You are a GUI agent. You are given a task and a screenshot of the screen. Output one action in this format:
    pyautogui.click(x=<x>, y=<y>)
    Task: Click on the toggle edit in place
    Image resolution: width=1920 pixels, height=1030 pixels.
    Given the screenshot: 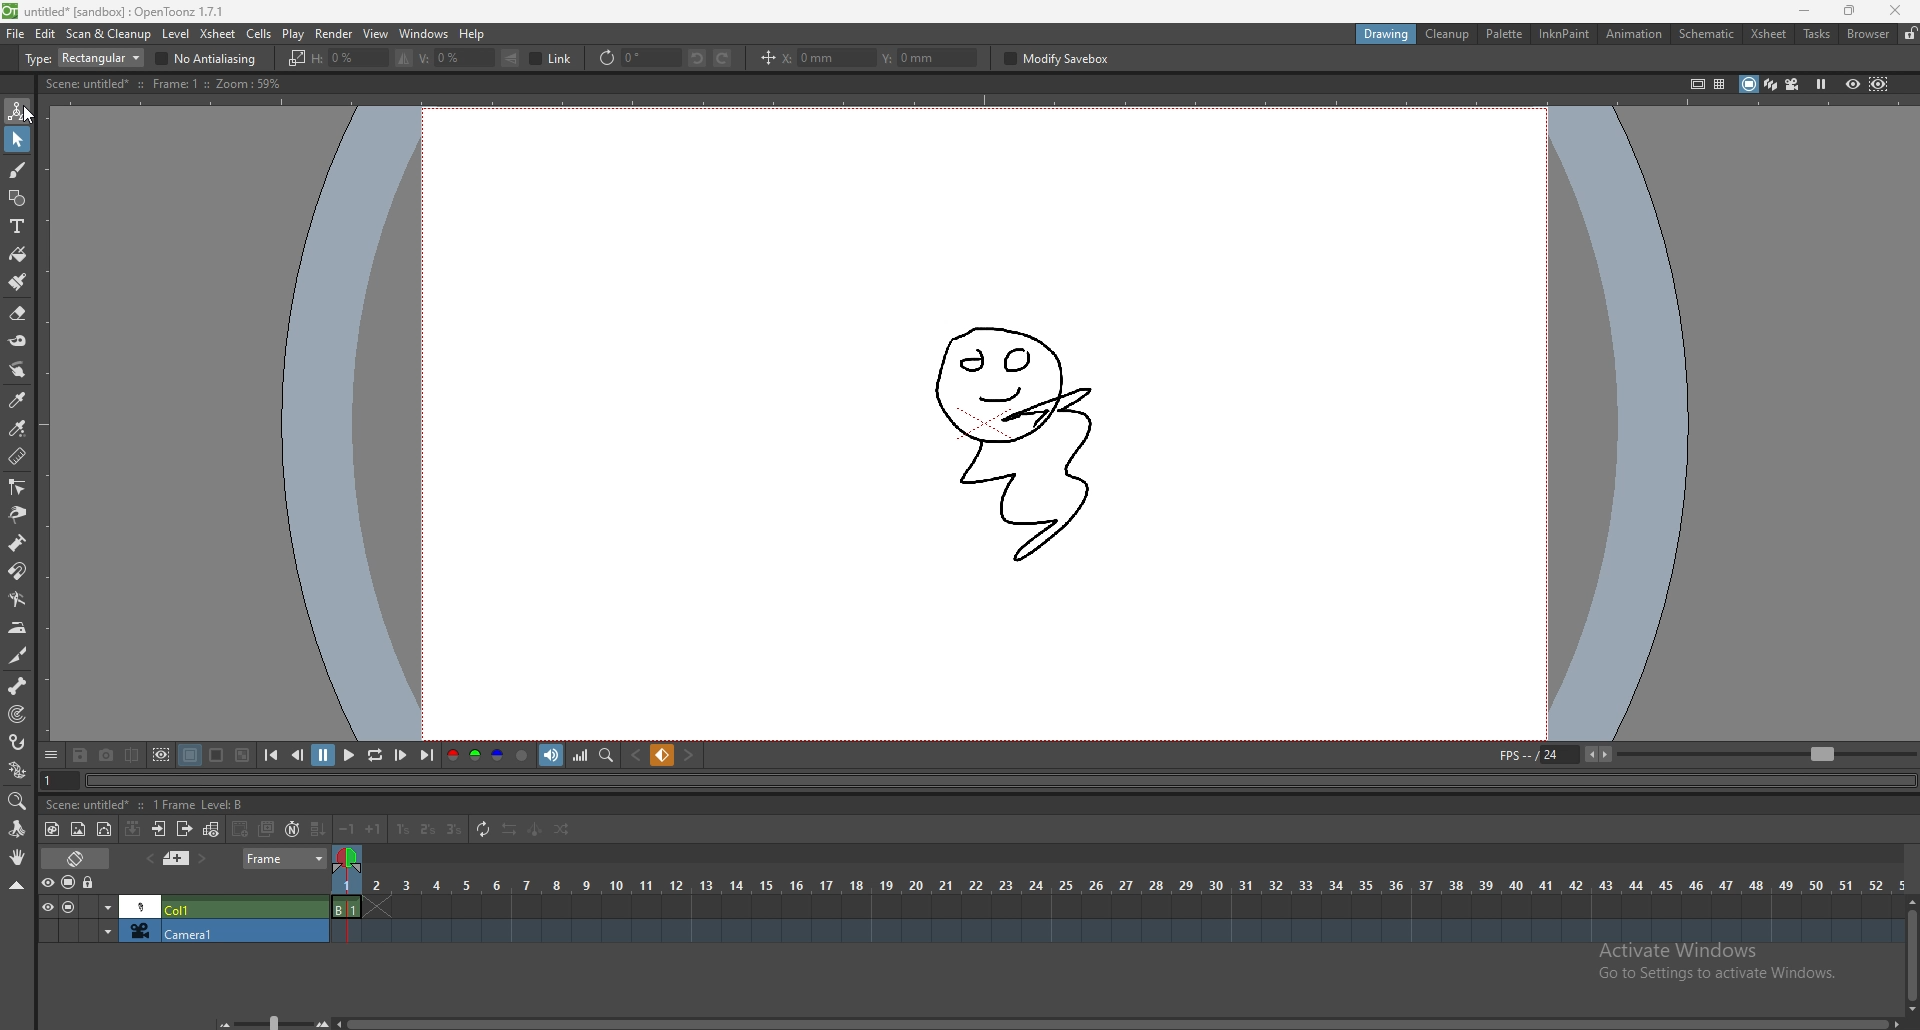 What is the action you would take?
    pyautogui.click(x=210, y=829)
    